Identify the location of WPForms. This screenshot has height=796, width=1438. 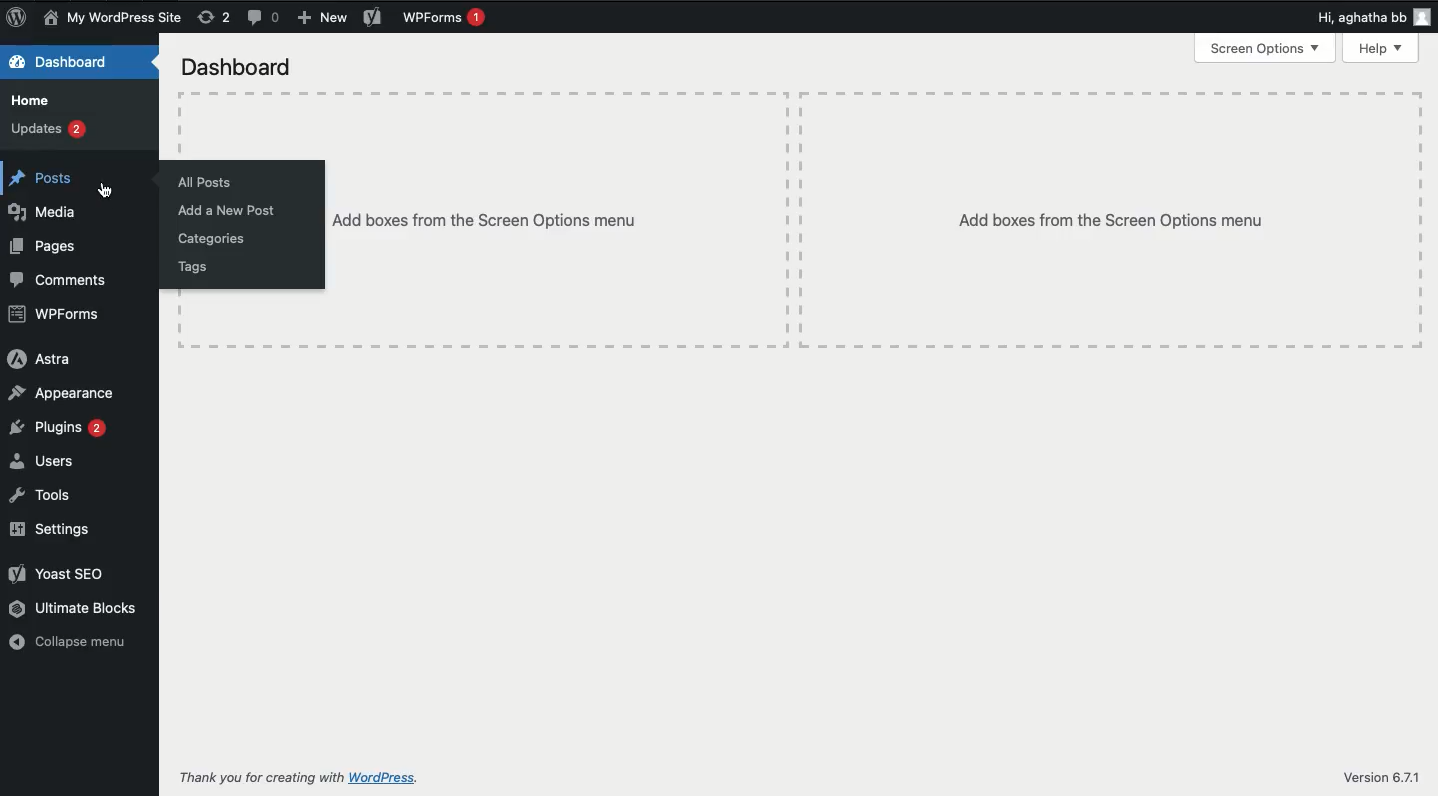
(446, 17).